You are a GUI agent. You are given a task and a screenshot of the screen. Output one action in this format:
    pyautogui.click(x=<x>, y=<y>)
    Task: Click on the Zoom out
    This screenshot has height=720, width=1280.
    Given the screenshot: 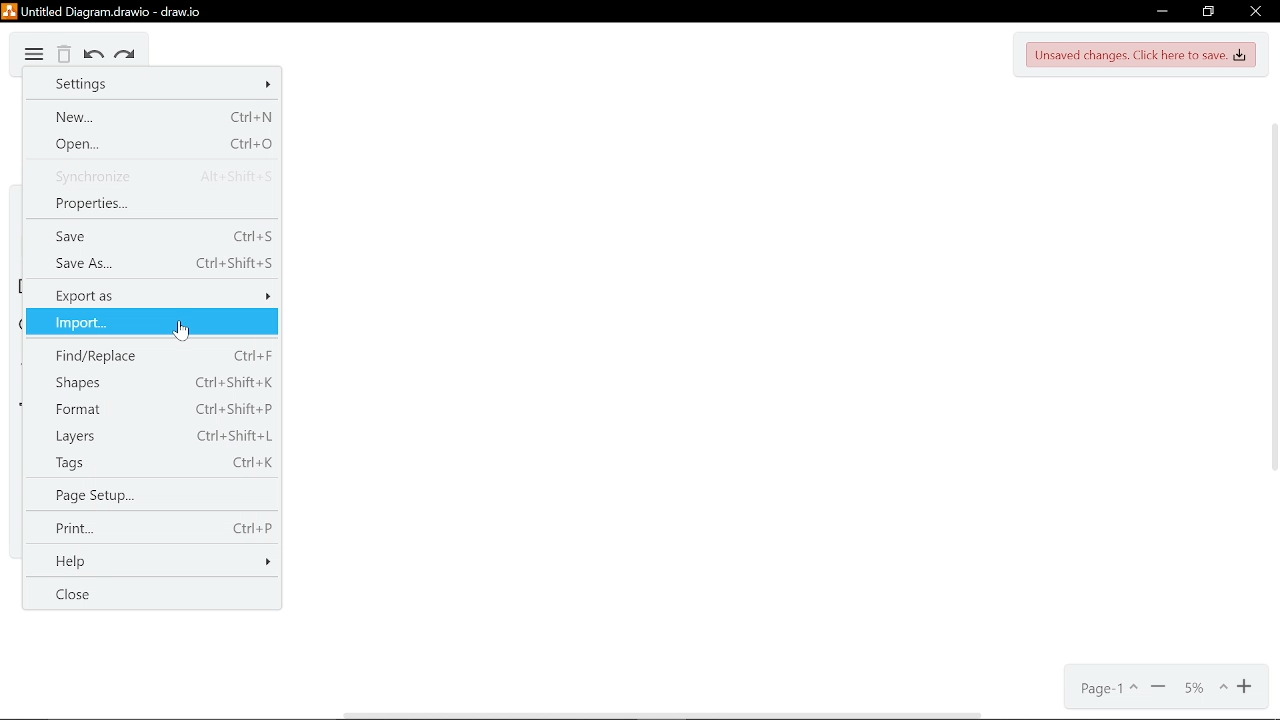 What is the action you would take?
    pyautogui.click(x=1160, y=688)
    